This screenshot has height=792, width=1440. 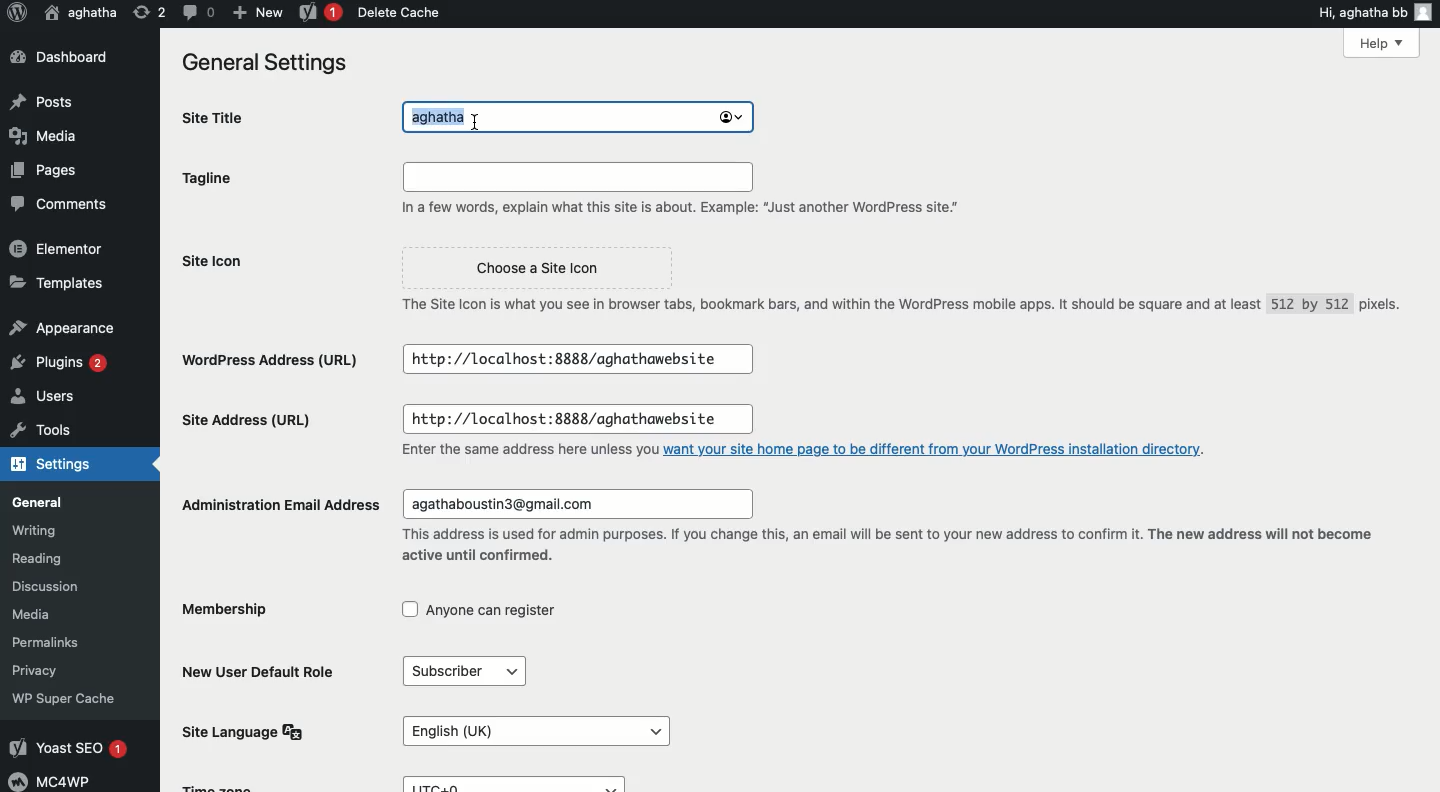 What do you see at coordinates (53, 781) in the screenshot?
I see `MC4WP` at bounding box center [53, 781].